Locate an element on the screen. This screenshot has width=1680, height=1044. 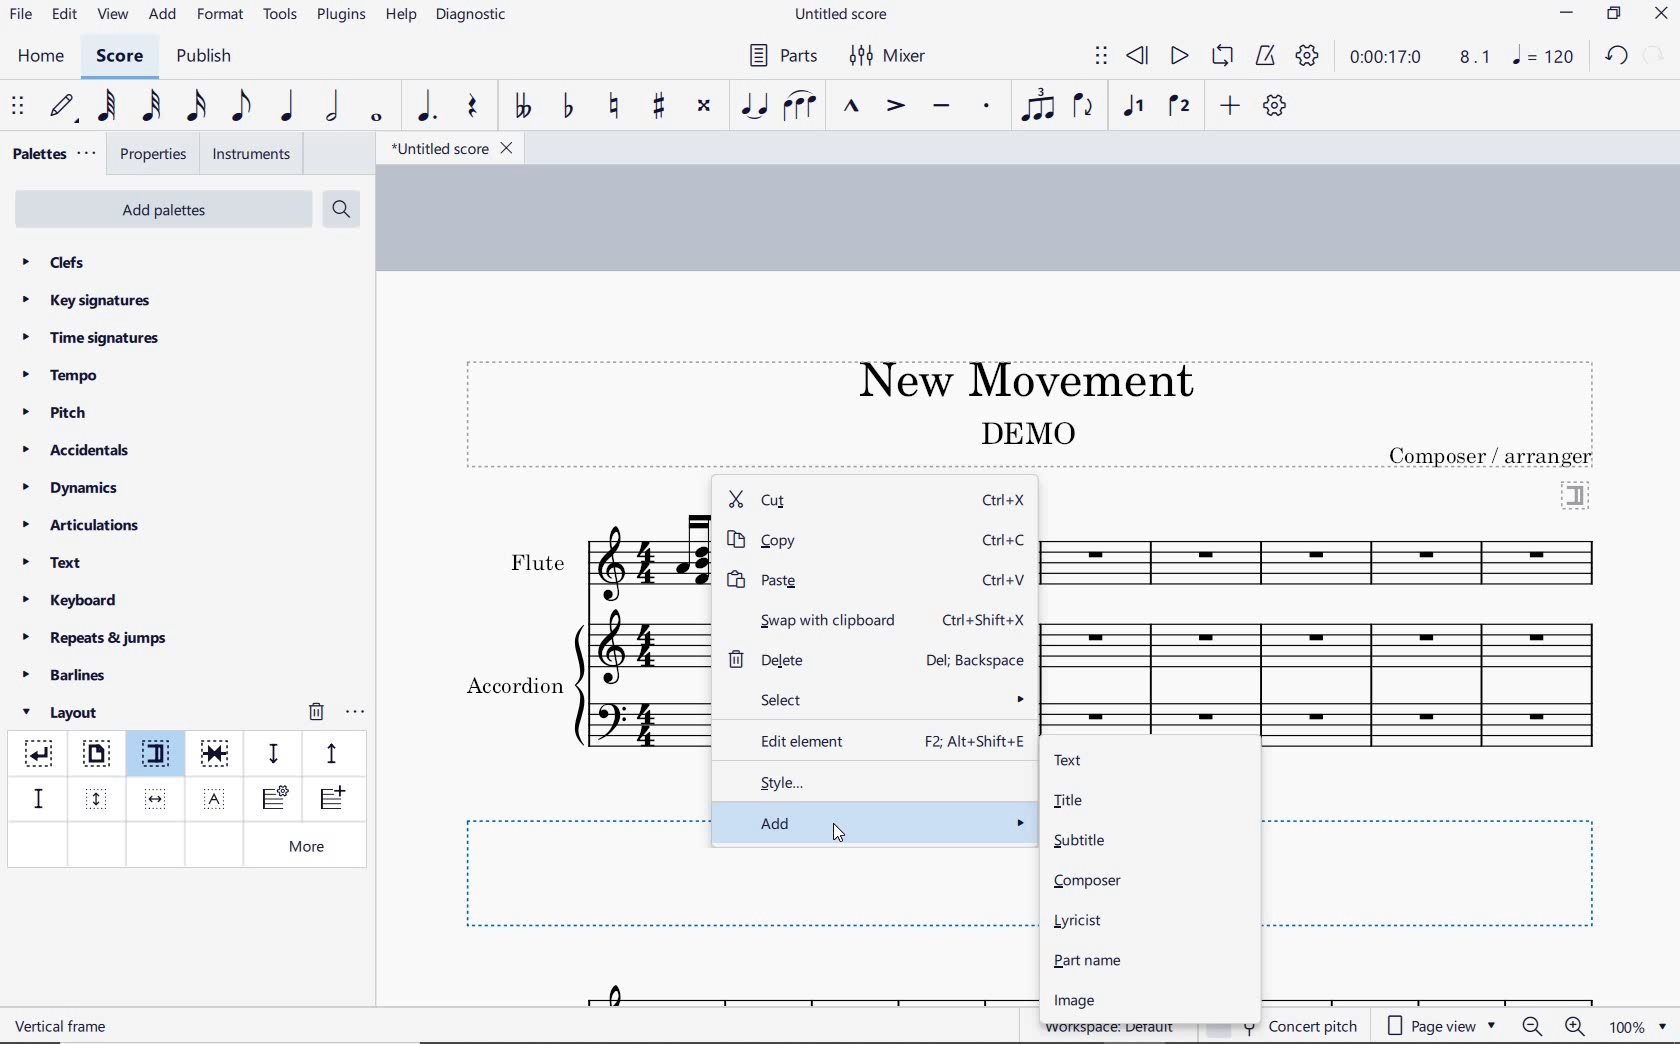
keyboard is located at coordinates (71, 600).